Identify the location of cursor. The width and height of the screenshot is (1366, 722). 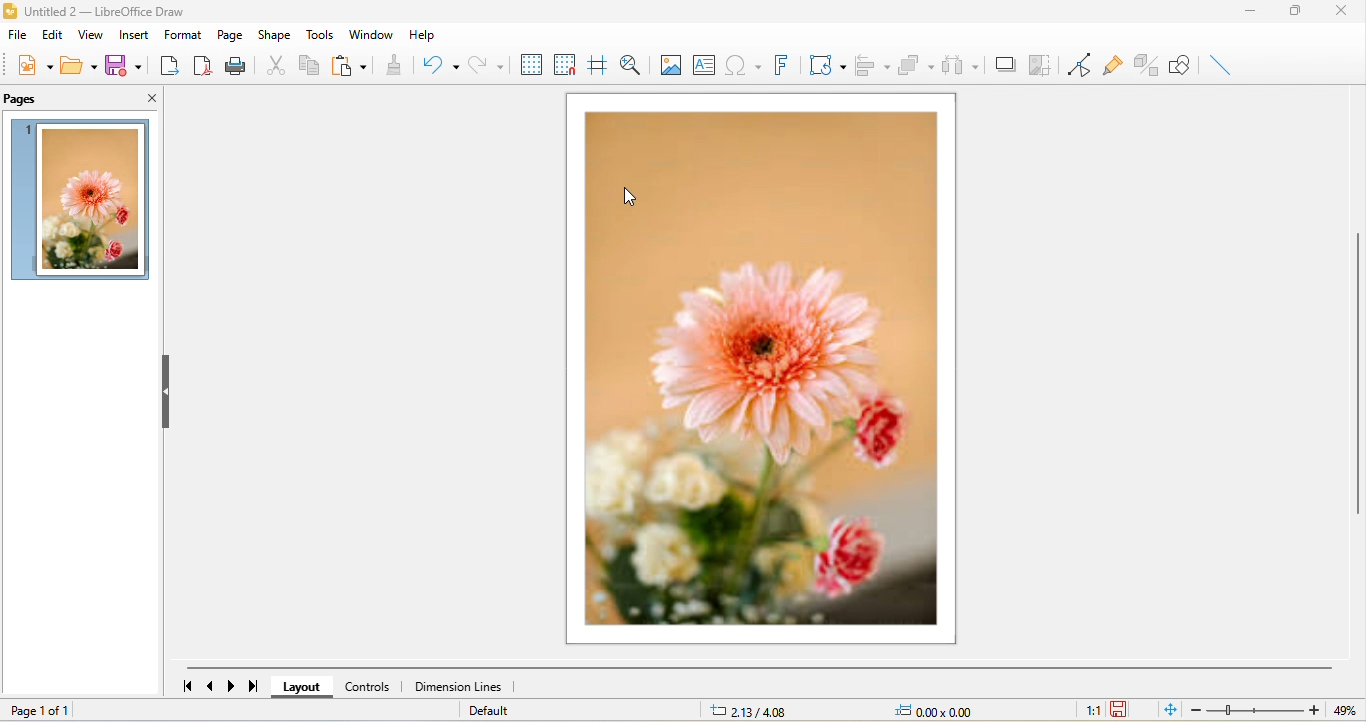
(632, 204).